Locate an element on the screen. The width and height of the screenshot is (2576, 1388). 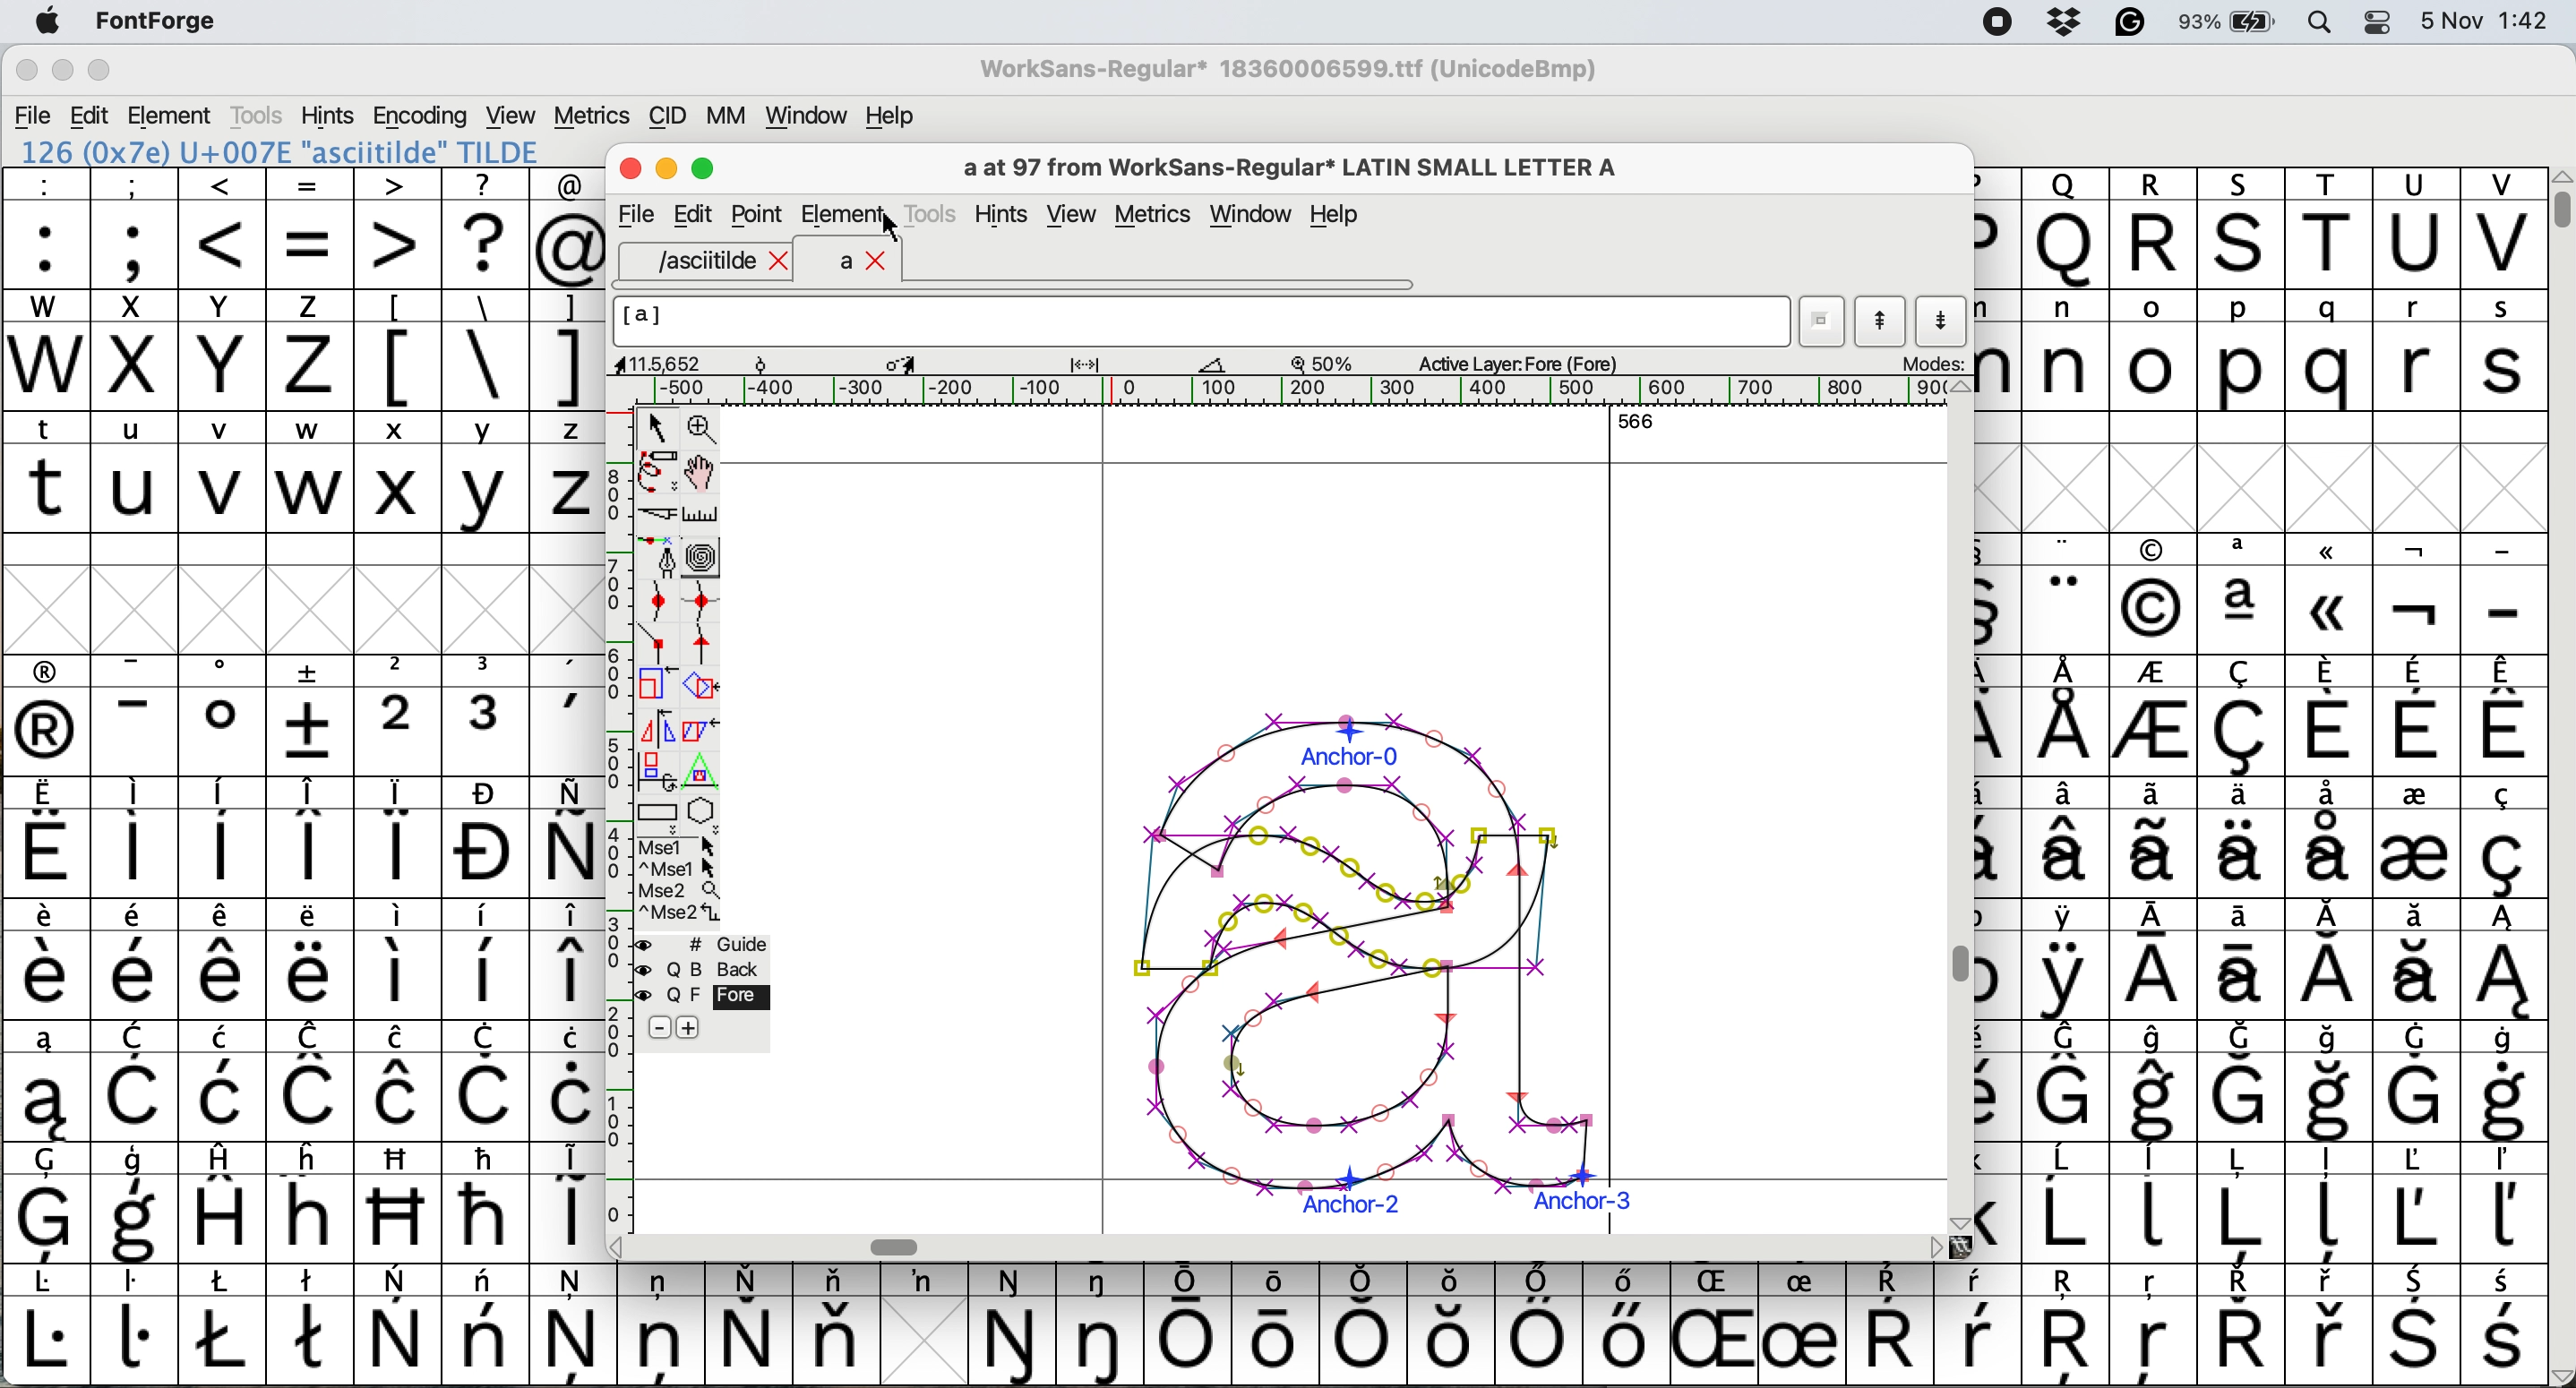
u is located at coordinates (136, 471).